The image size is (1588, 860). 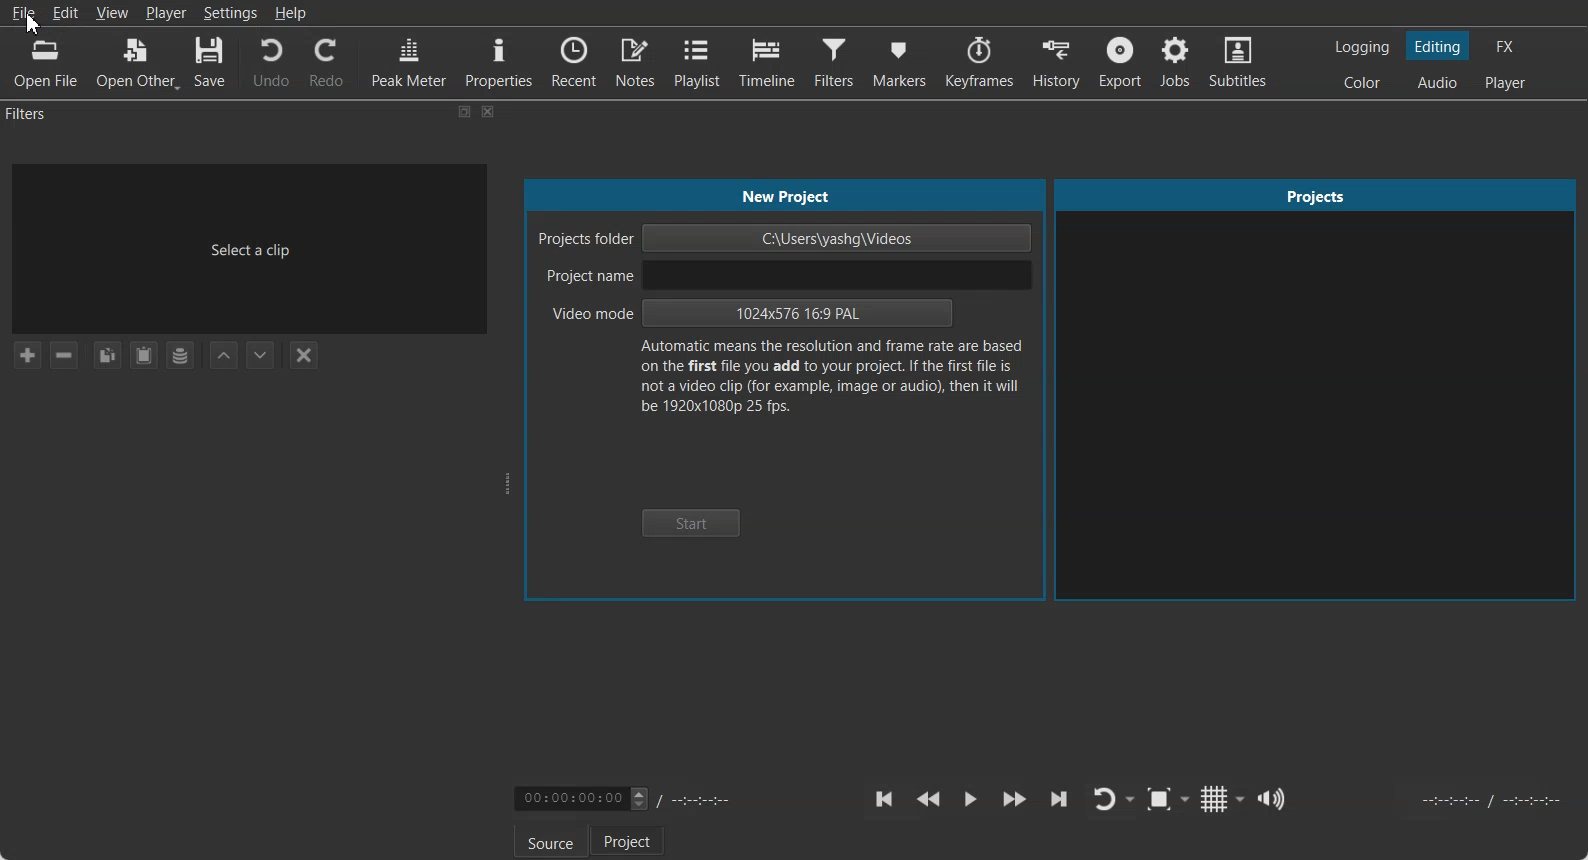 What do you see at coordinates (574, 59) in the screenshot?
I see `Recent` at bounding box center [574, 59].